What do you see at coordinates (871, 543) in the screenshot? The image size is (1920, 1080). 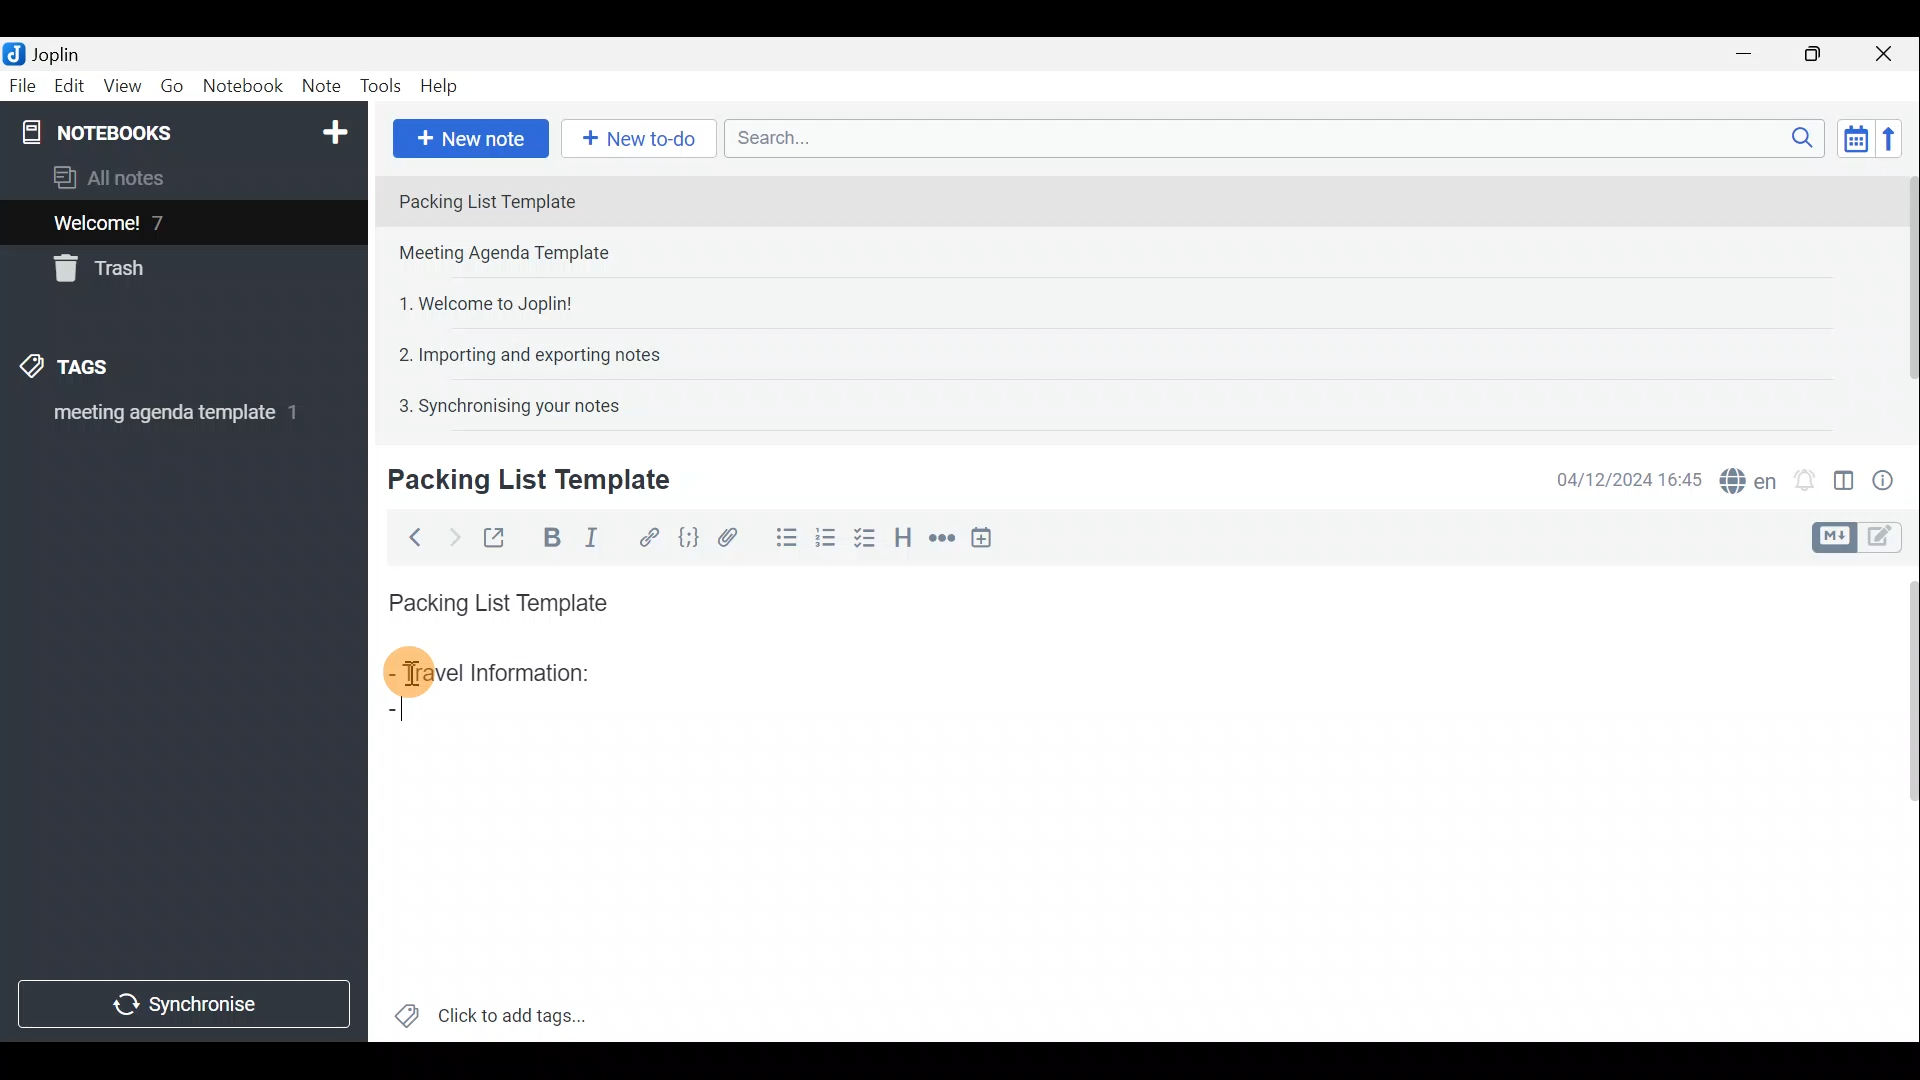 I see `Checkbox` at bounding box center [871, 543].